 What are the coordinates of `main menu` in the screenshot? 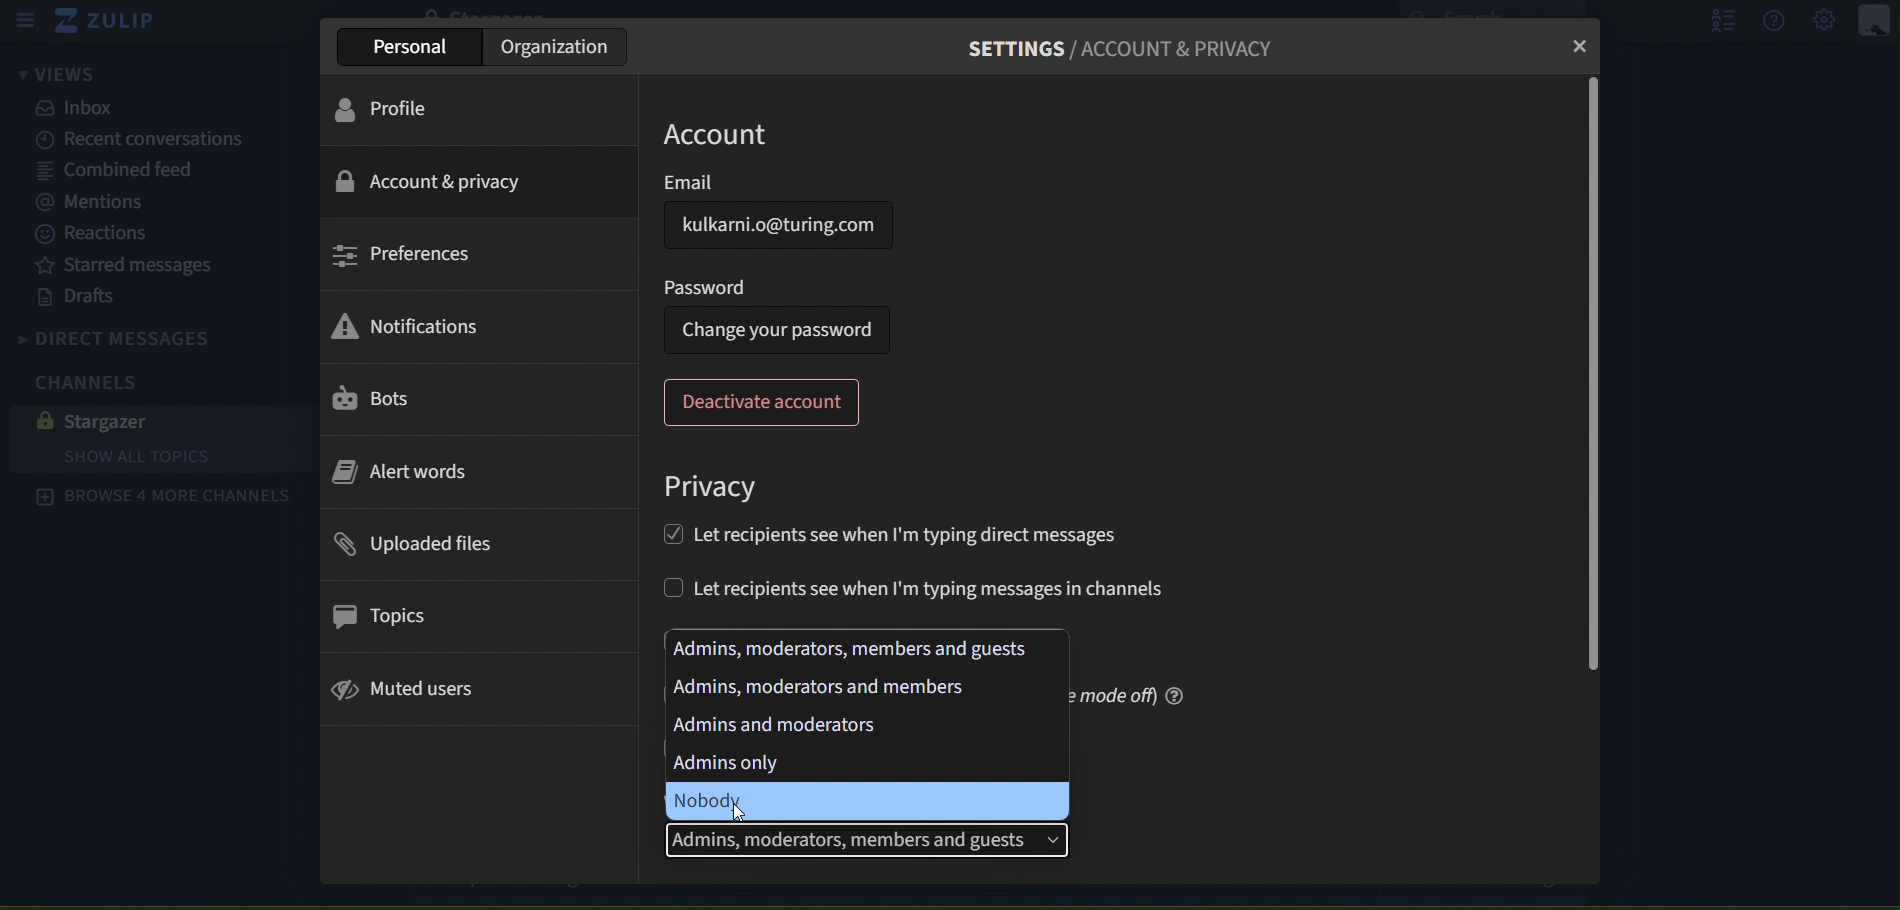 It's located at (1826, 22).